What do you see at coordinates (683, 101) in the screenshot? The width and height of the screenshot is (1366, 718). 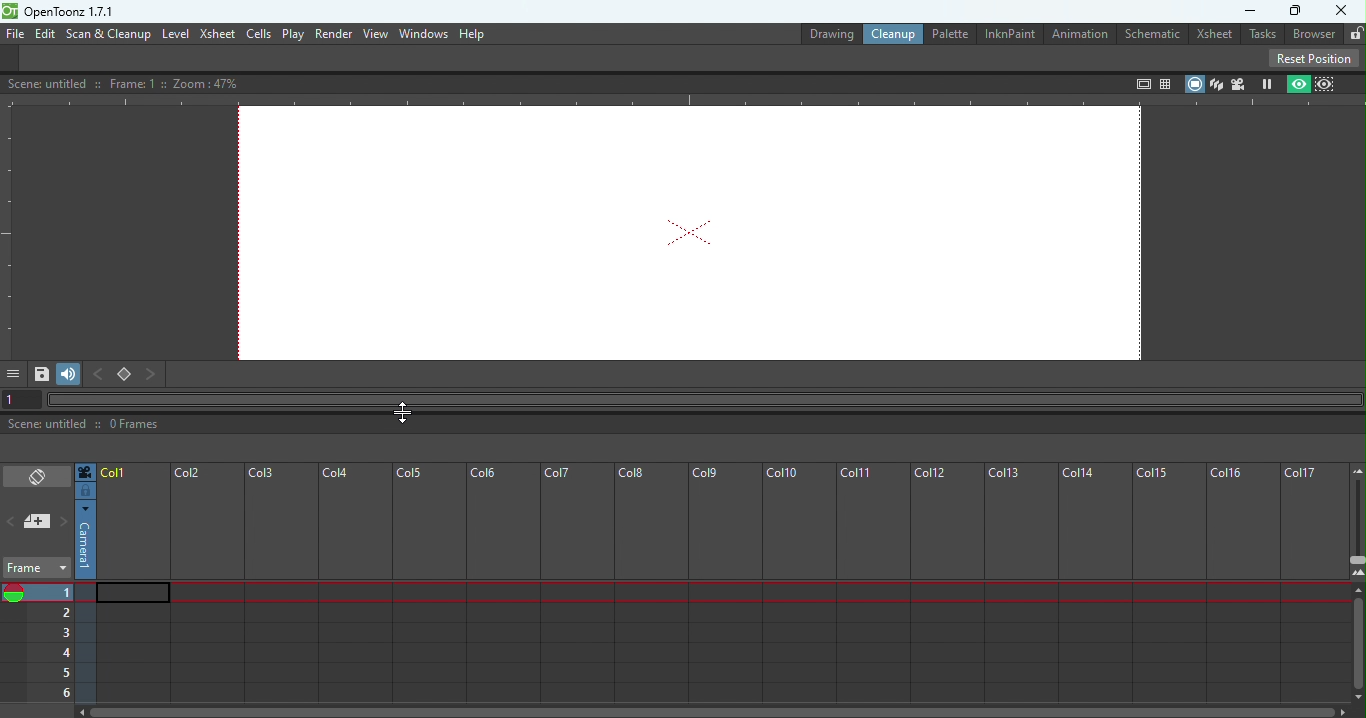 I see `Horizontal ruler` at bounding box center [683, 101].